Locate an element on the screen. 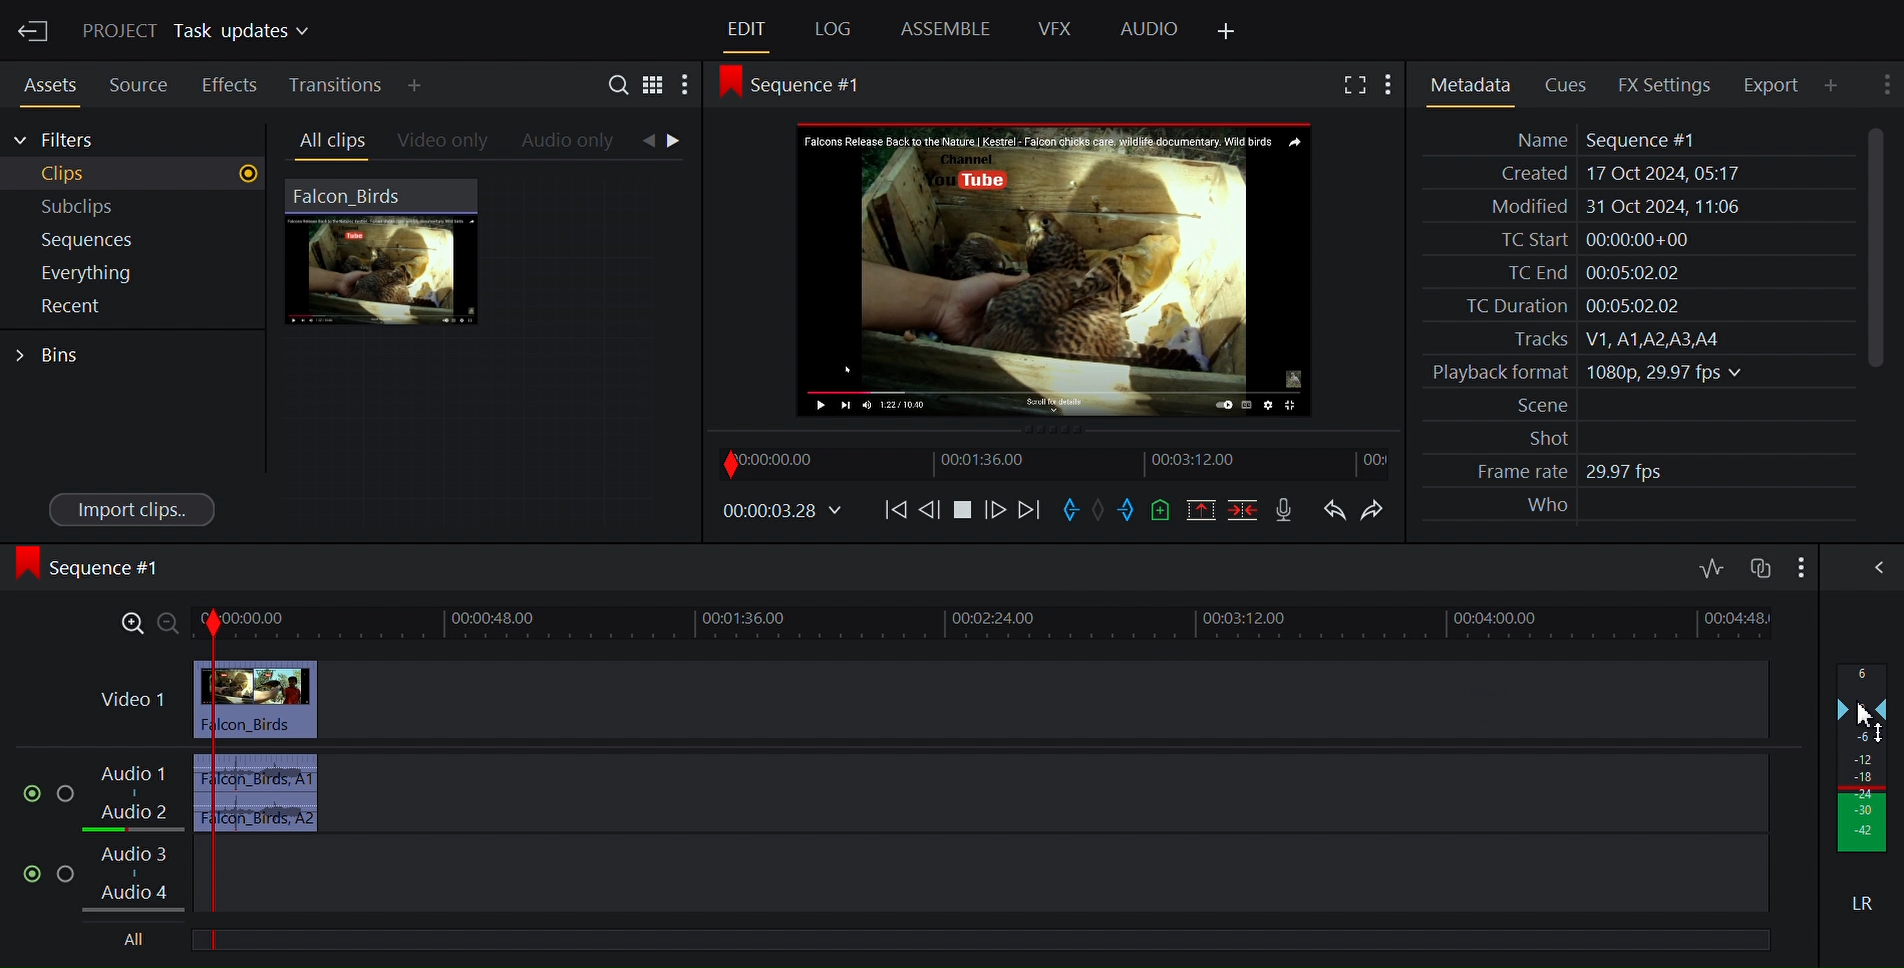 The width and height of the screenshot is (1904, 968). FX Settings is located at coordinates (1662, 84).